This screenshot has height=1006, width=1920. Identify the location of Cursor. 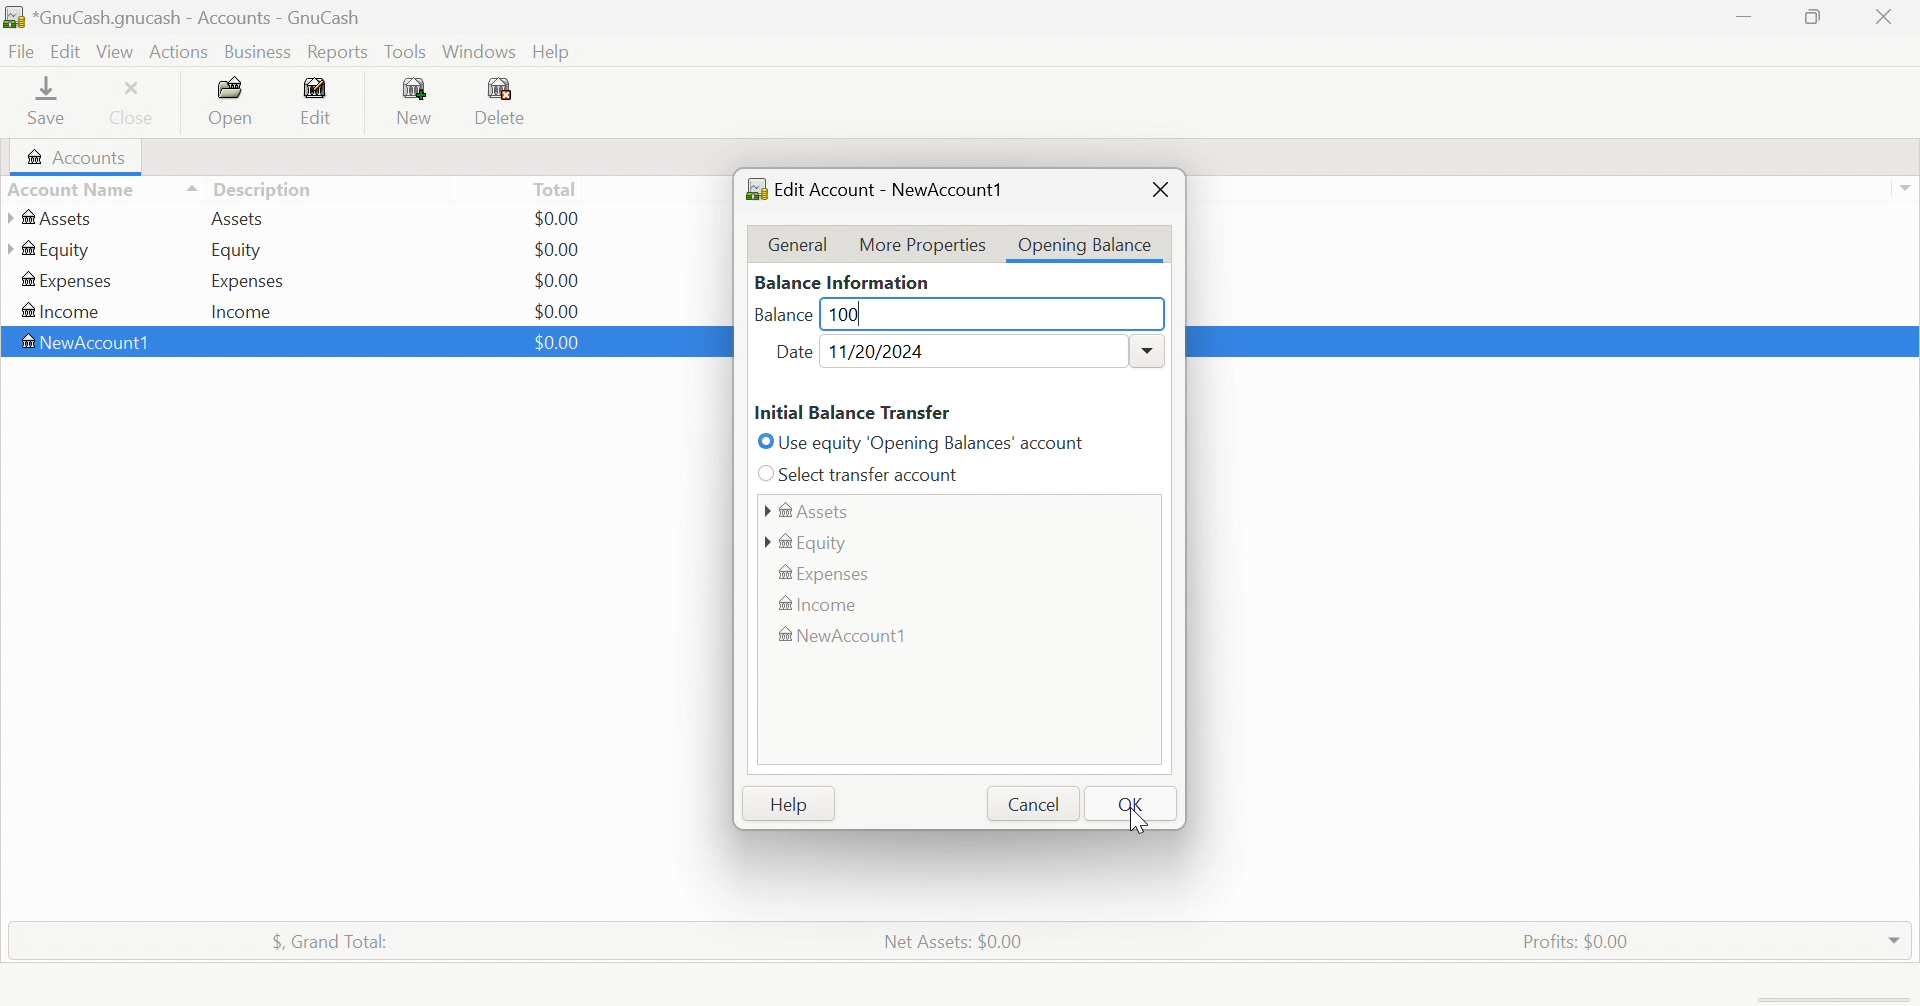
(1132, 816).